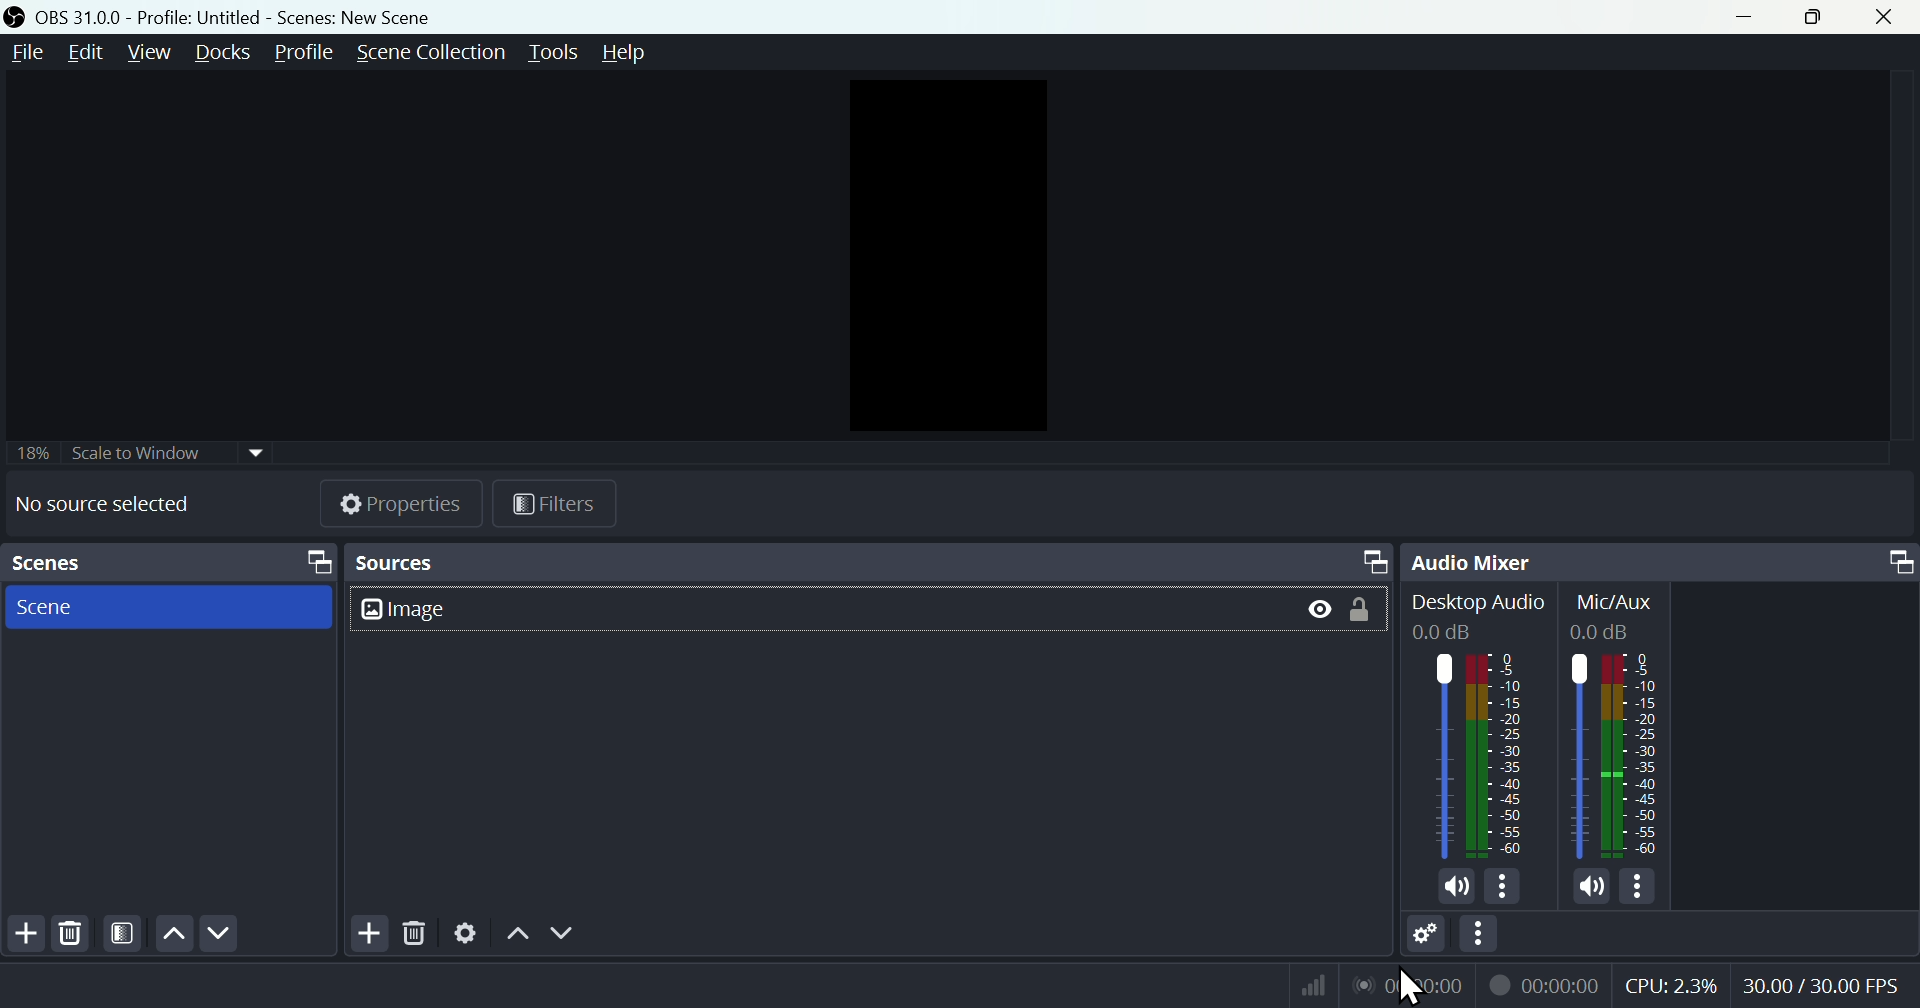  What do you see at coordinates (564, 932) in the screenshot?
I see `Down` at bounding box center [564, 932].